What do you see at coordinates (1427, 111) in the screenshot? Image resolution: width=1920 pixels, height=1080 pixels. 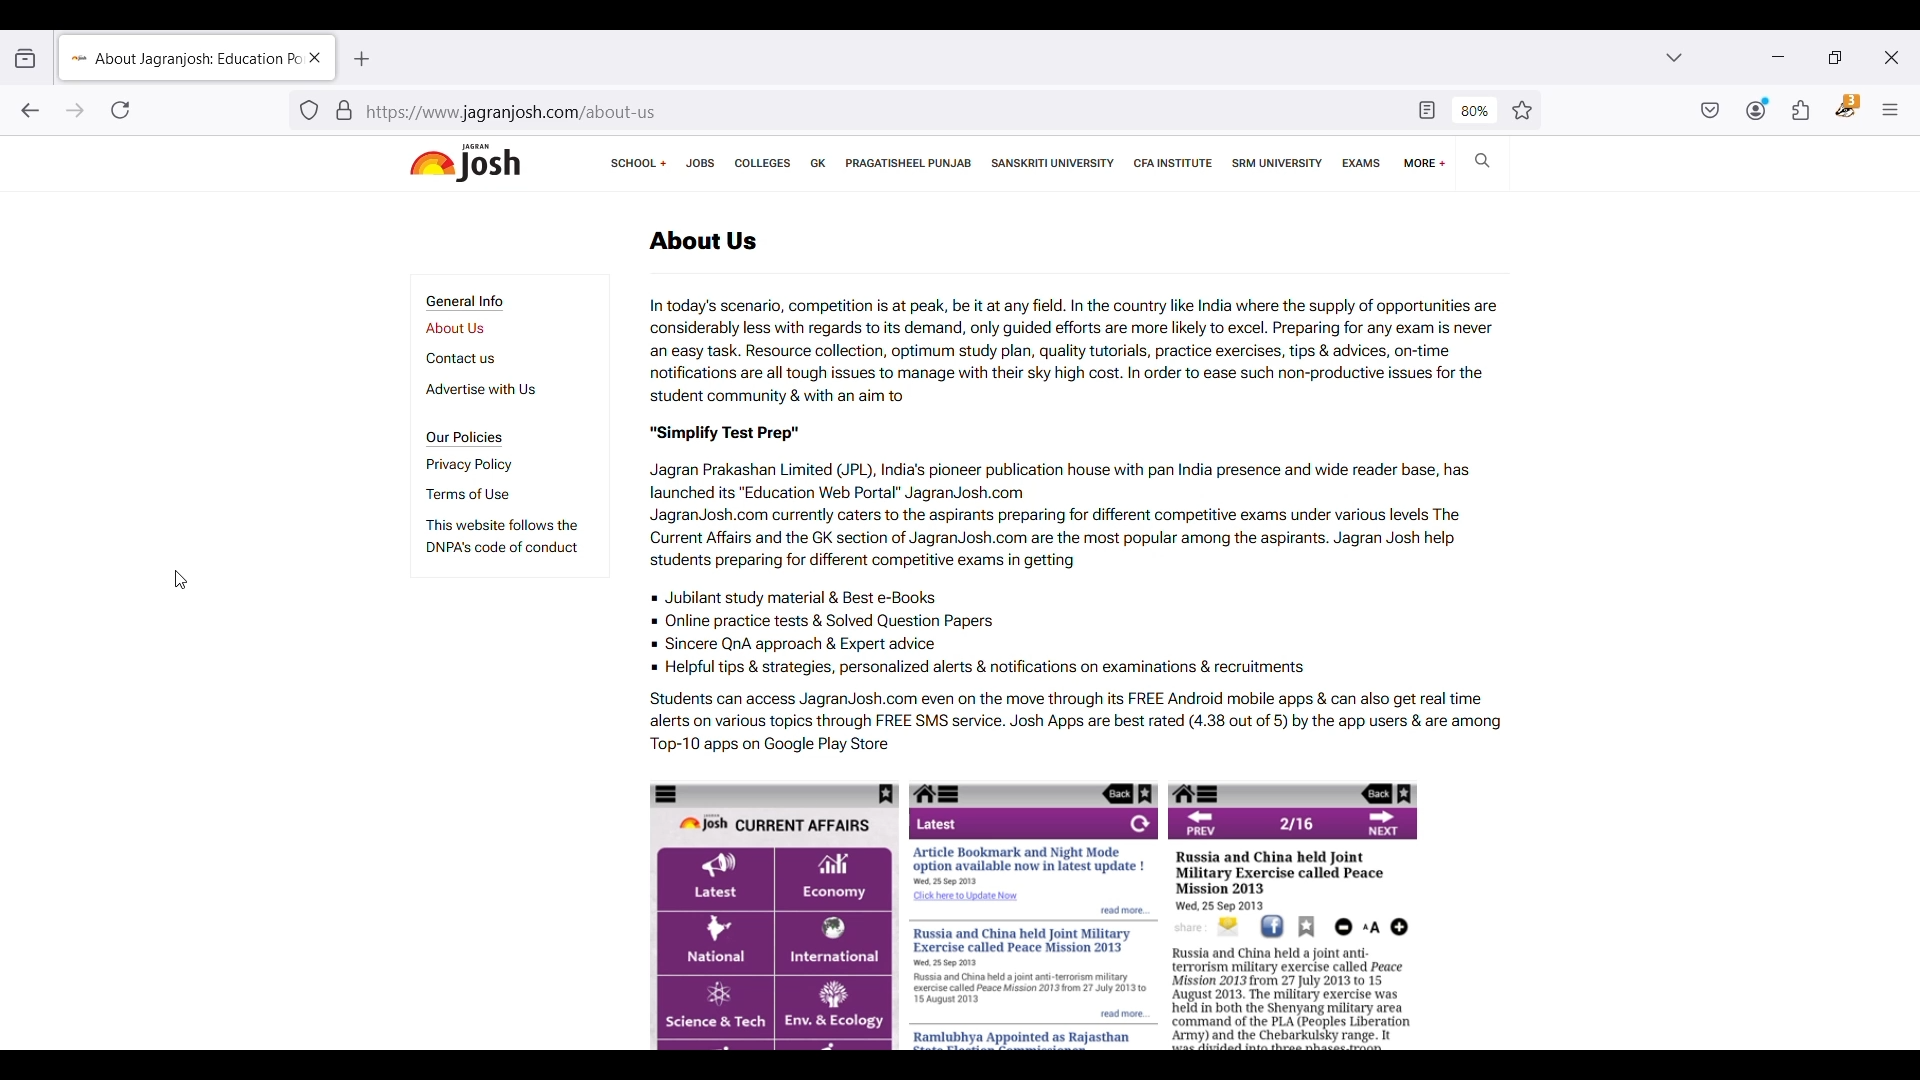 I see `Toggle reader view` at bounding box center [1427, 111].